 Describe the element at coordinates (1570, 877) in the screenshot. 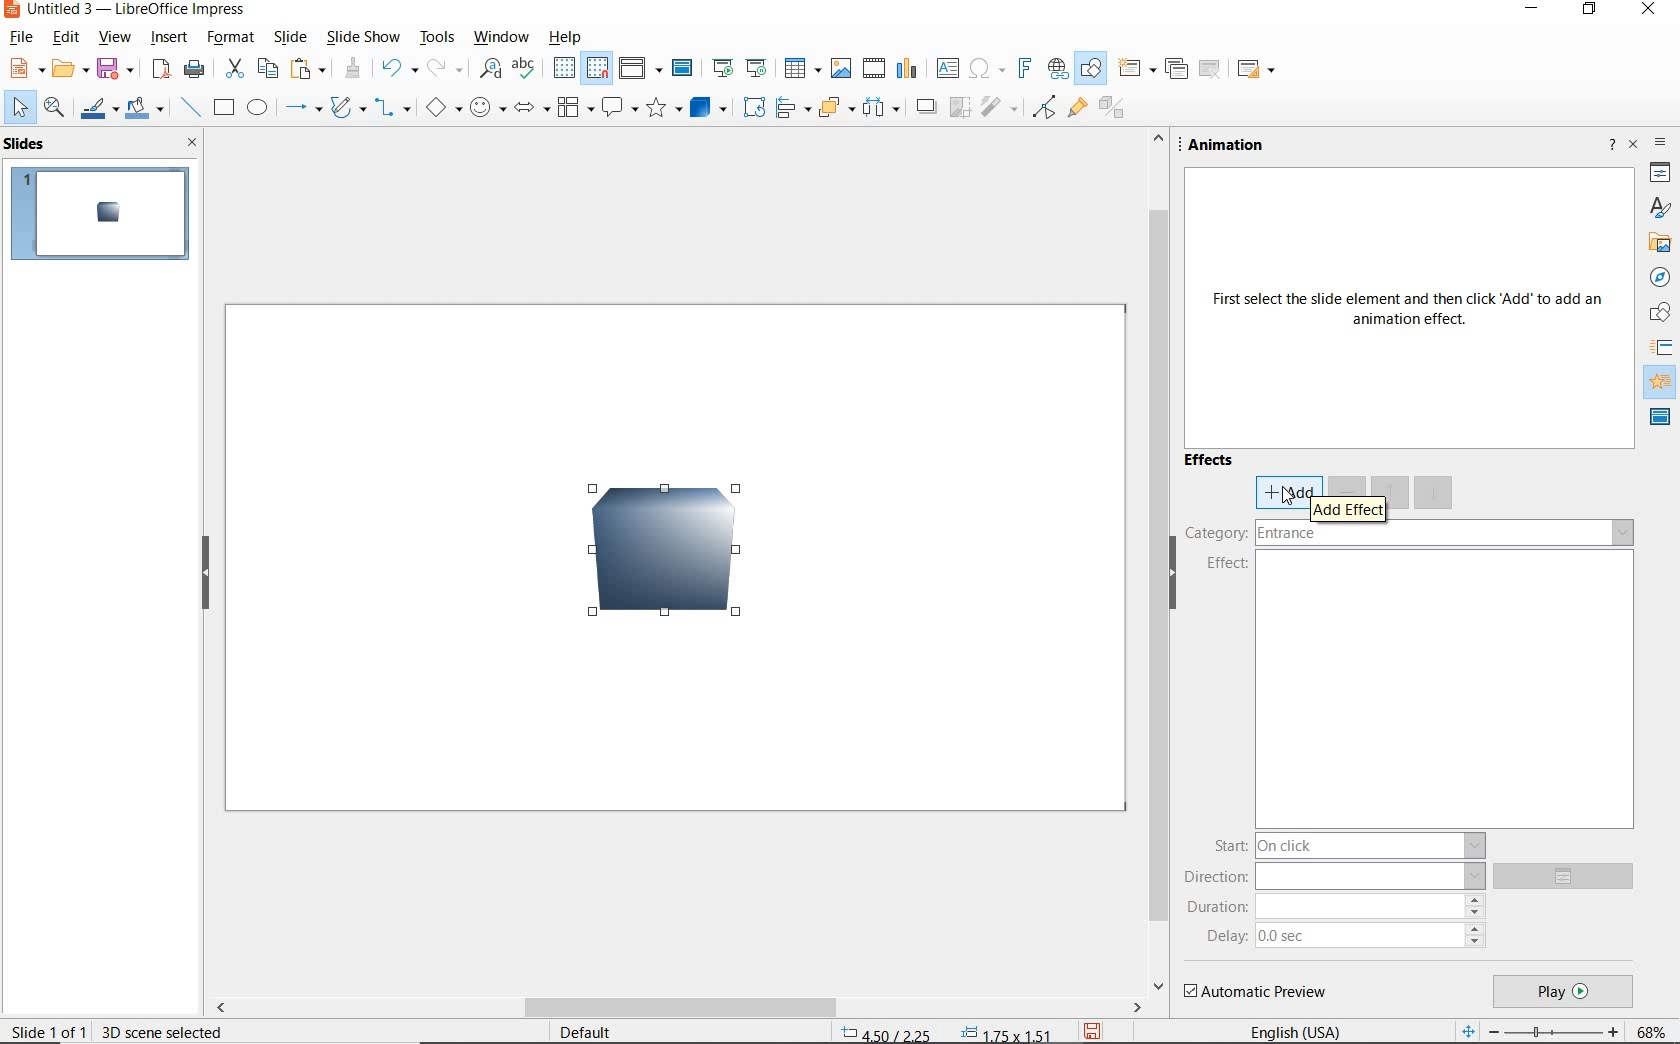

I see `options` at that location.